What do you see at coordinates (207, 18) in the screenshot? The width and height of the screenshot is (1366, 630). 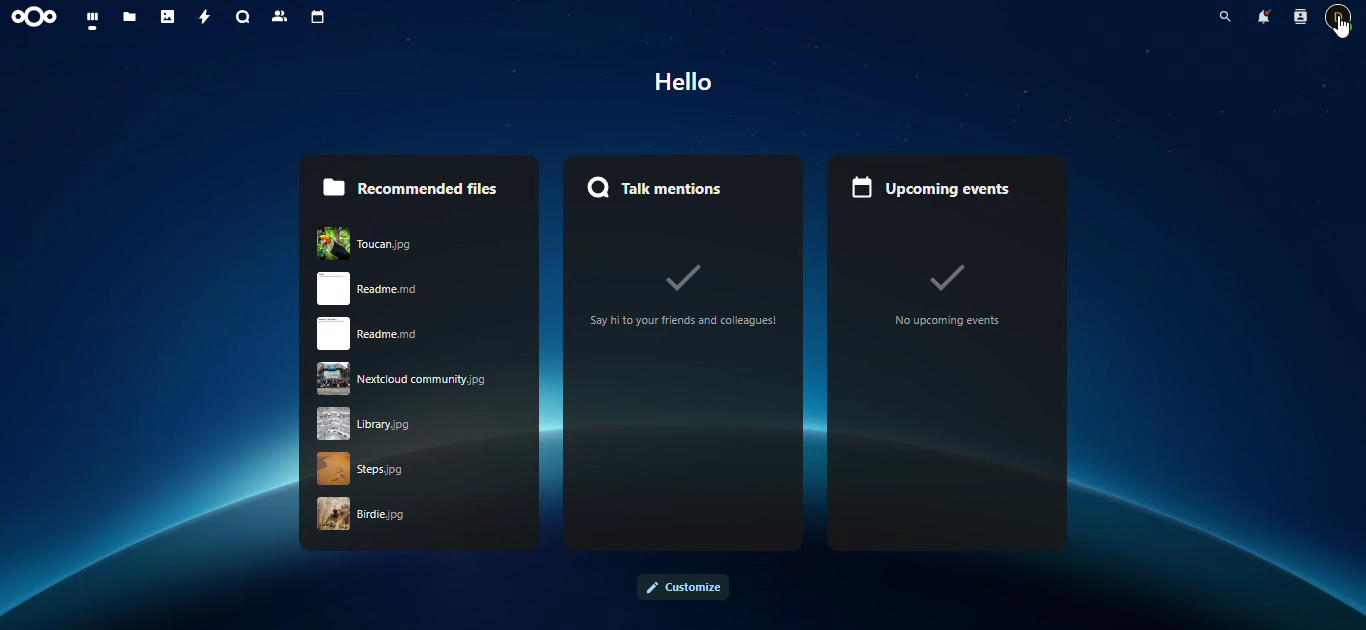 I see `activity` at bounding box center [207, 18].